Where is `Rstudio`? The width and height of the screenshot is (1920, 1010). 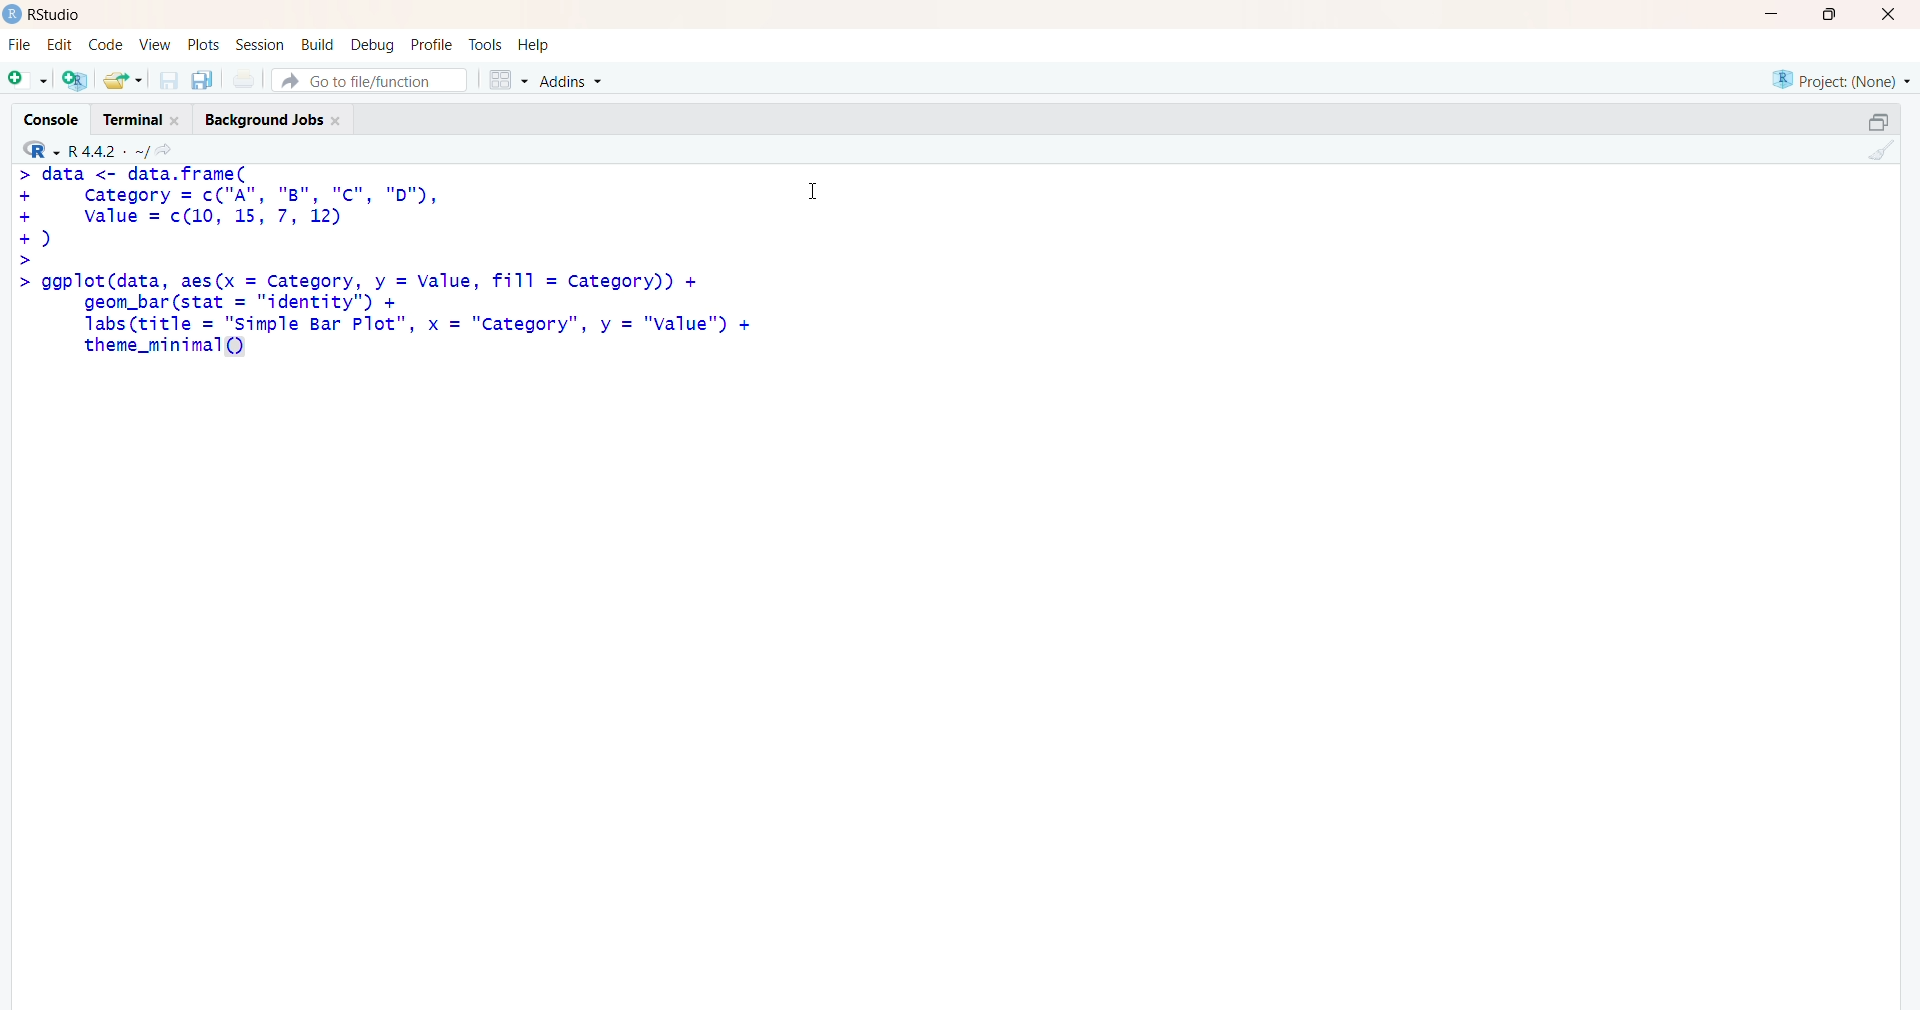 Rstudio is located at coordinates (61, 15).